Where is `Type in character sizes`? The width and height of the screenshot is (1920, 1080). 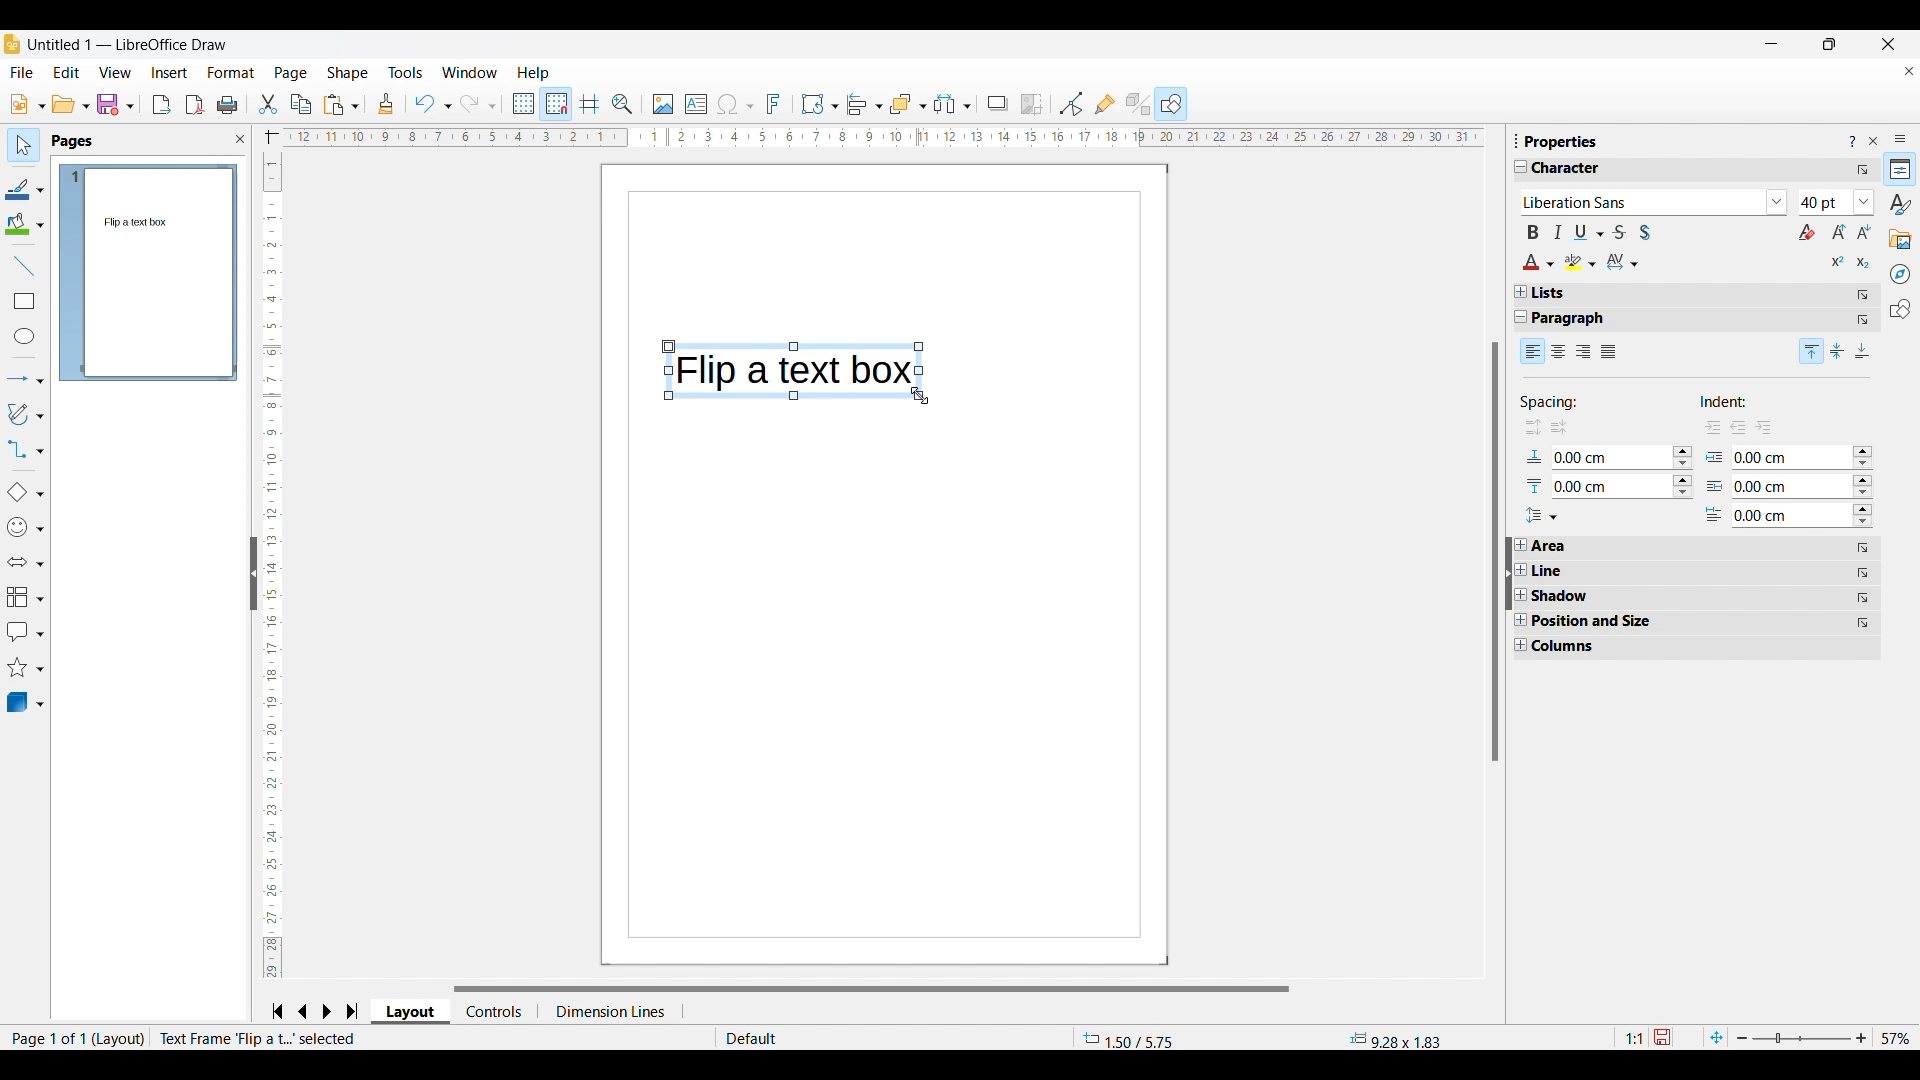
Type in character sizes is located at coordinates (1825, 204).